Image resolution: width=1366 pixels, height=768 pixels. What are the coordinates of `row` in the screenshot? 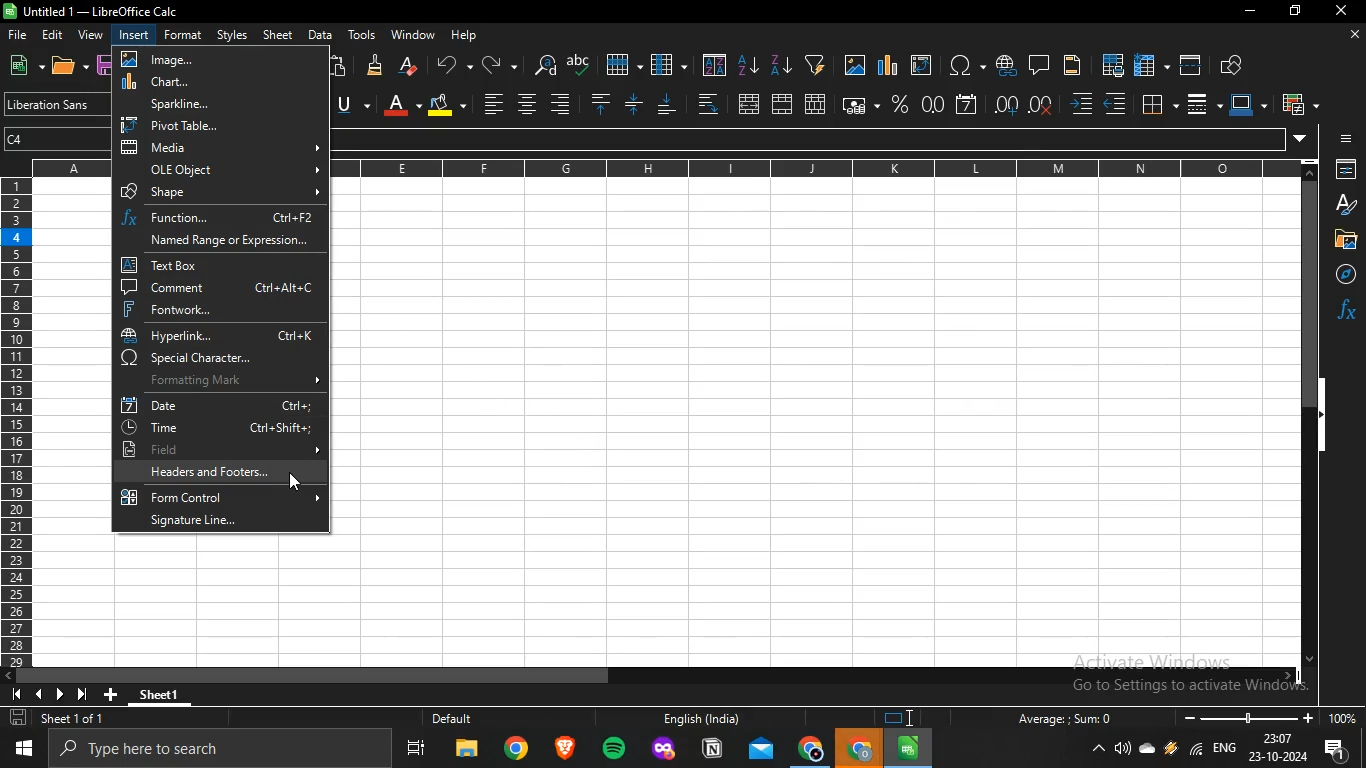 It's located at (621, 64).